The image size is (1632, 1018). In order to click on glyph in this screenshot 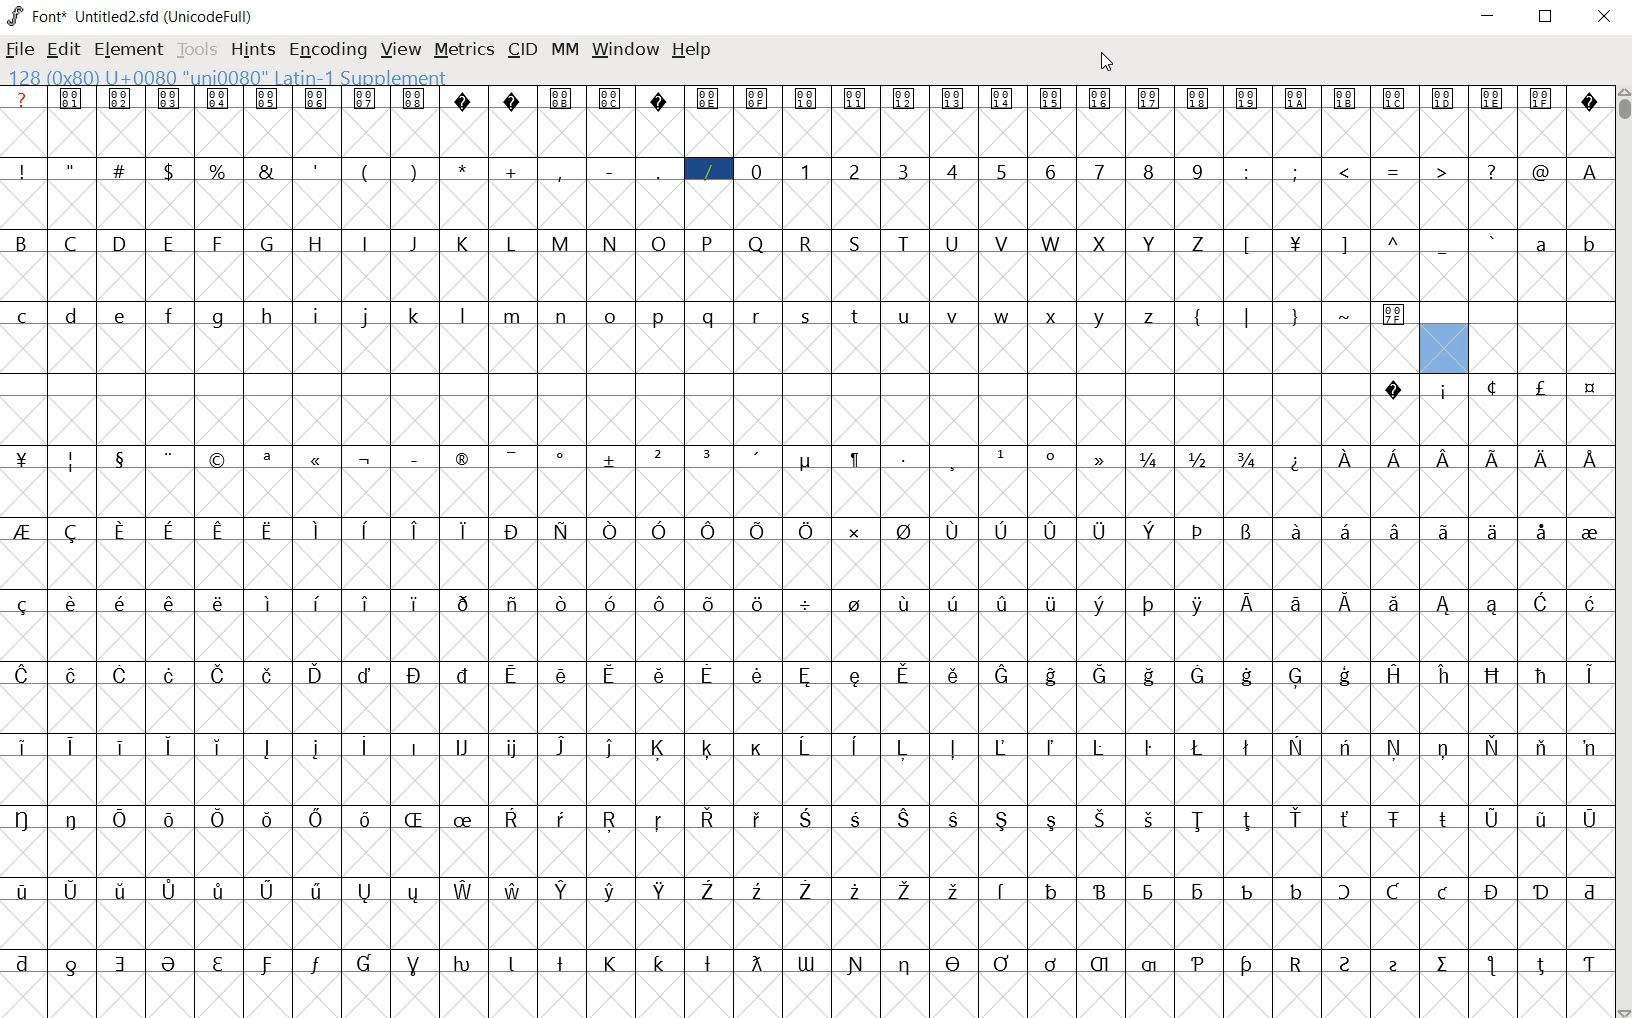, I will do `click(661, 674)`.